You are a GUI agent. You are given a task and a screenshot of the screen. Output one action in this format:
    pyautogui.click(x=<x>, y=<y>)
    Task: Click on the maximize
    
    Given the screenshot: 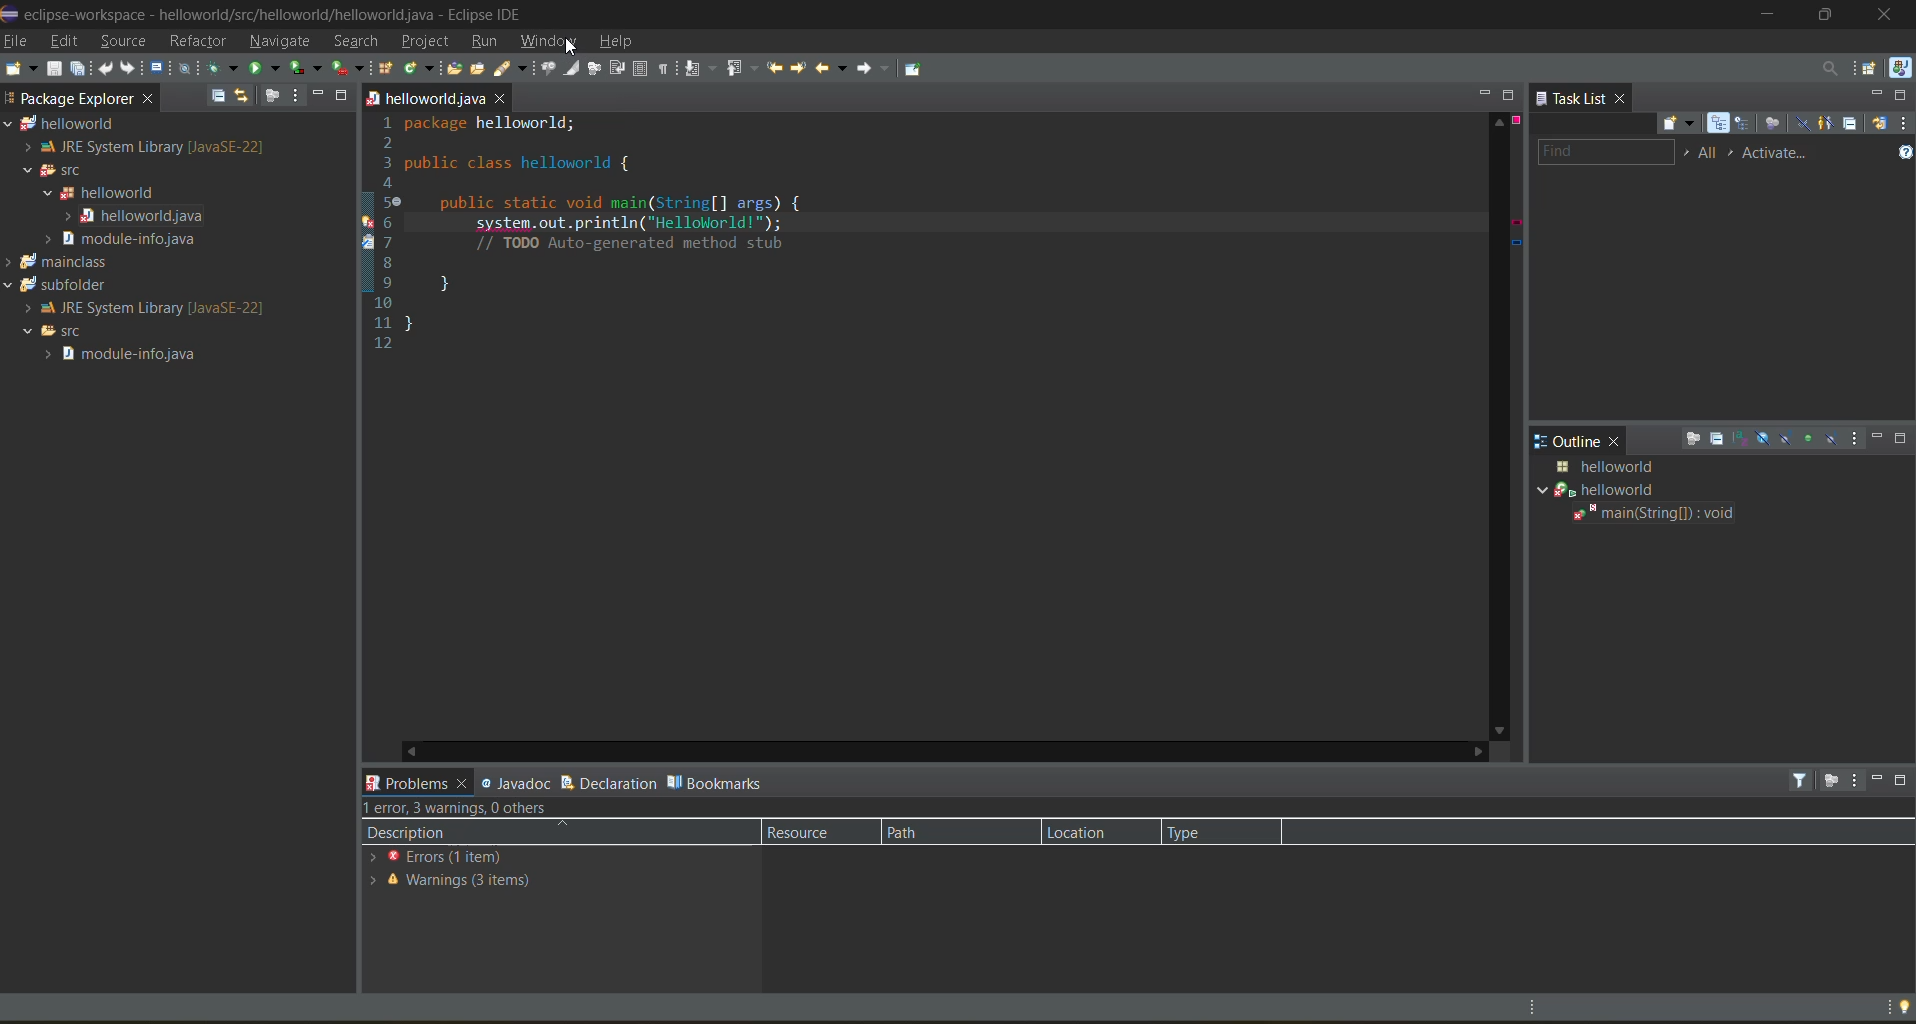 What is the action you would take?
    pyautogui.click(x=1826, y=17)
    